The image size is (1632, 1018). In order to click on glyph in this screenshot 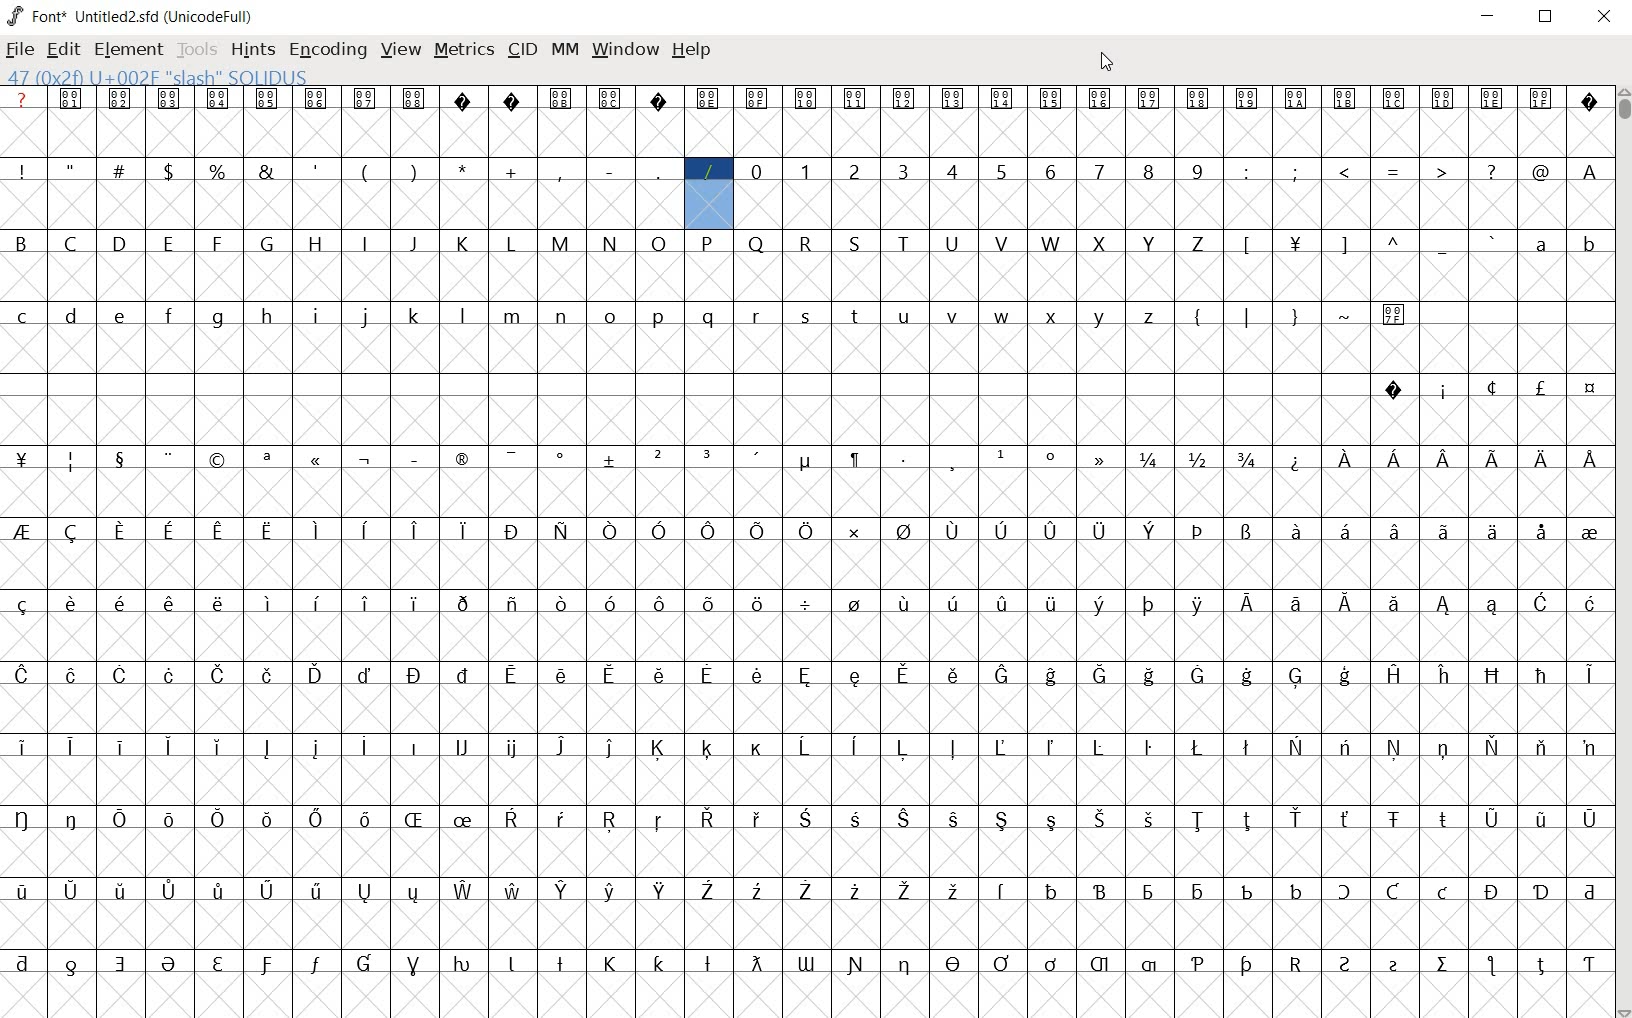, I will do `click(168, 747)`.